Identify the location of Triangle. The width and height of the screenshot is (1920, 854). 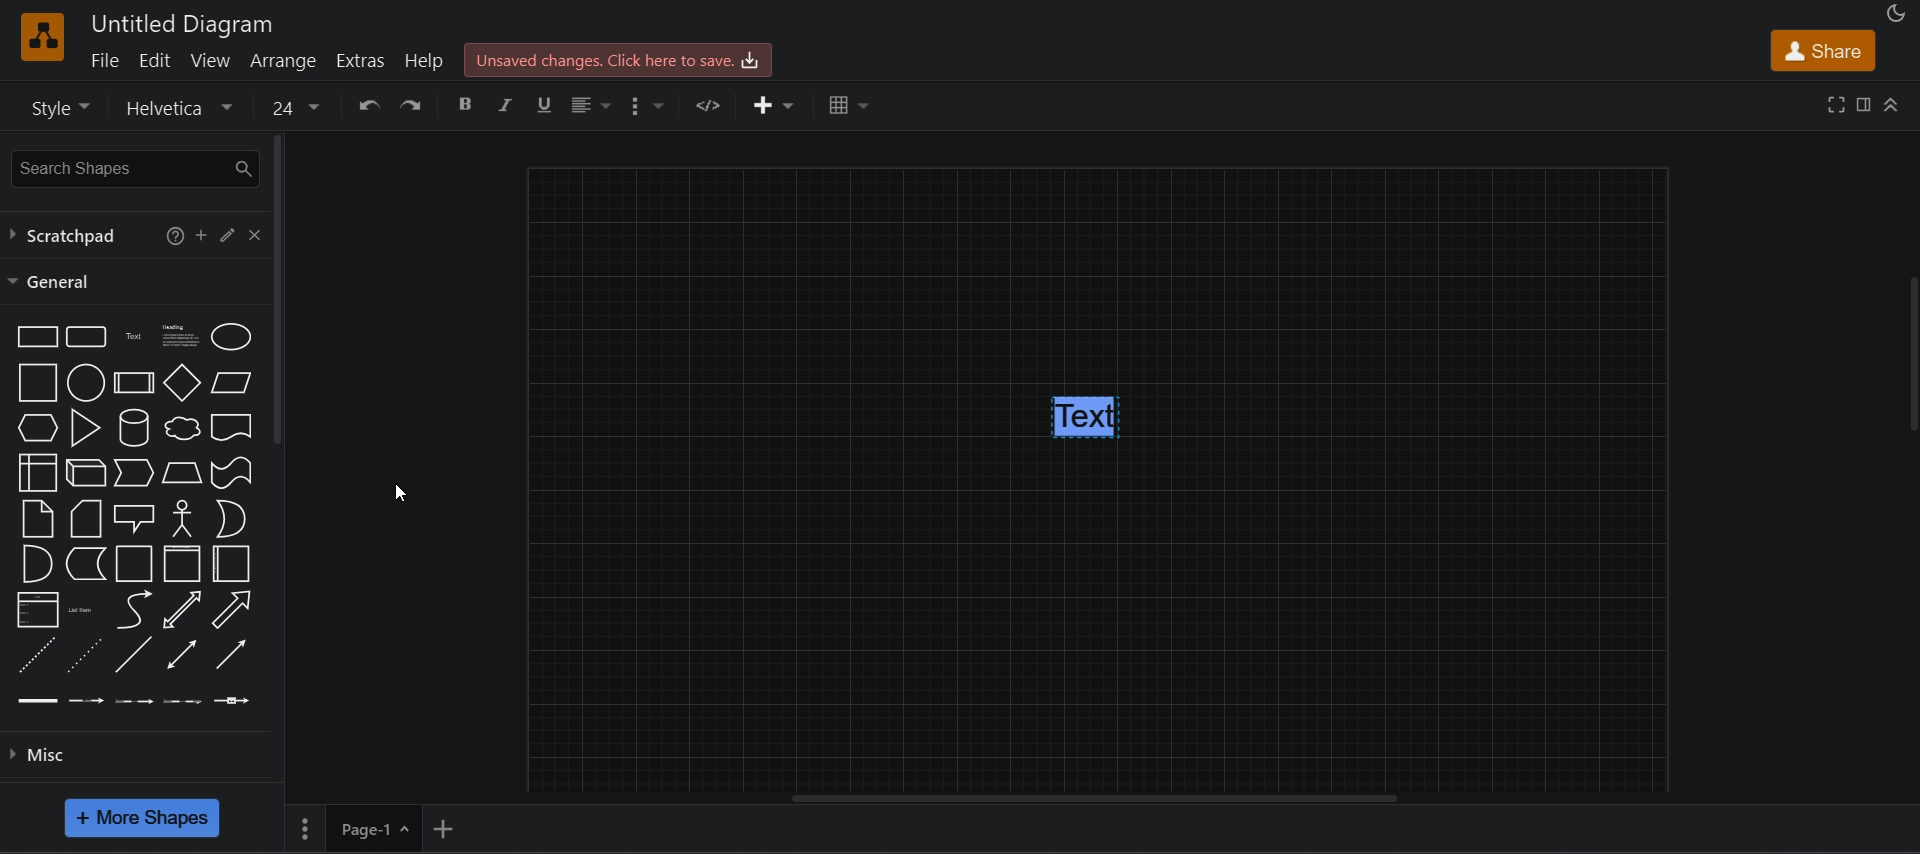
(86, 428).